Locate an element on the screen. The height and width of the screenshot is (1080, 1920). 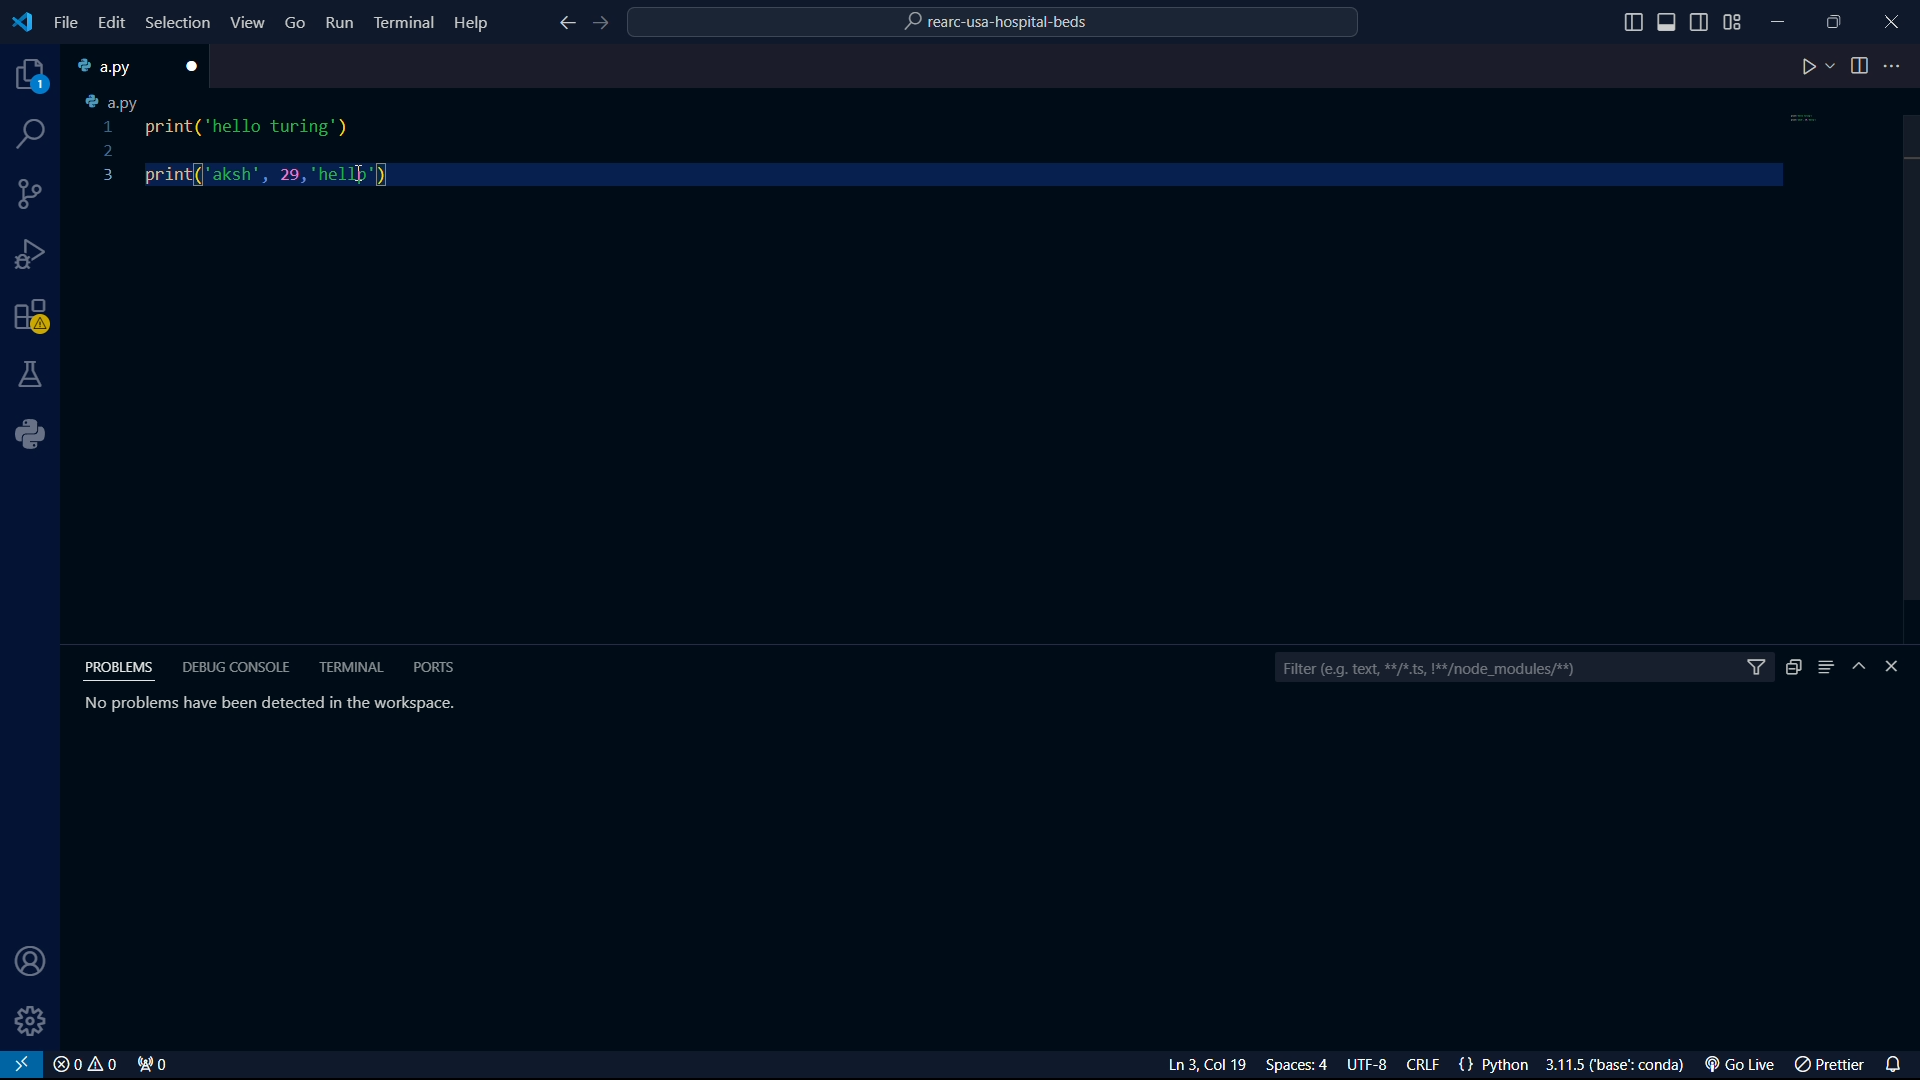
search is located at coordinates (33, 134).